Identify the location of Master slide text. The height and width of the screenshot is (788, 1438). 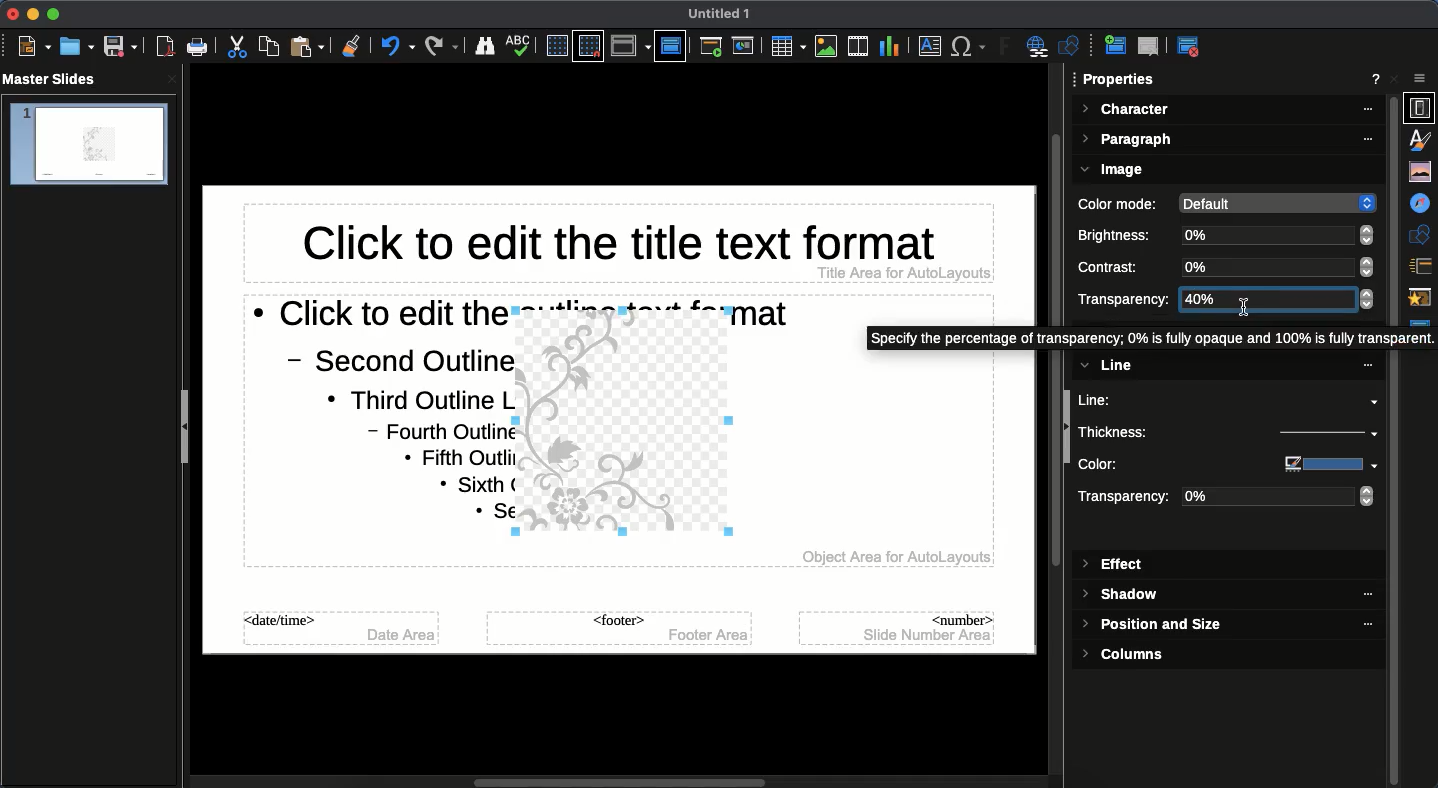
(362, 426).